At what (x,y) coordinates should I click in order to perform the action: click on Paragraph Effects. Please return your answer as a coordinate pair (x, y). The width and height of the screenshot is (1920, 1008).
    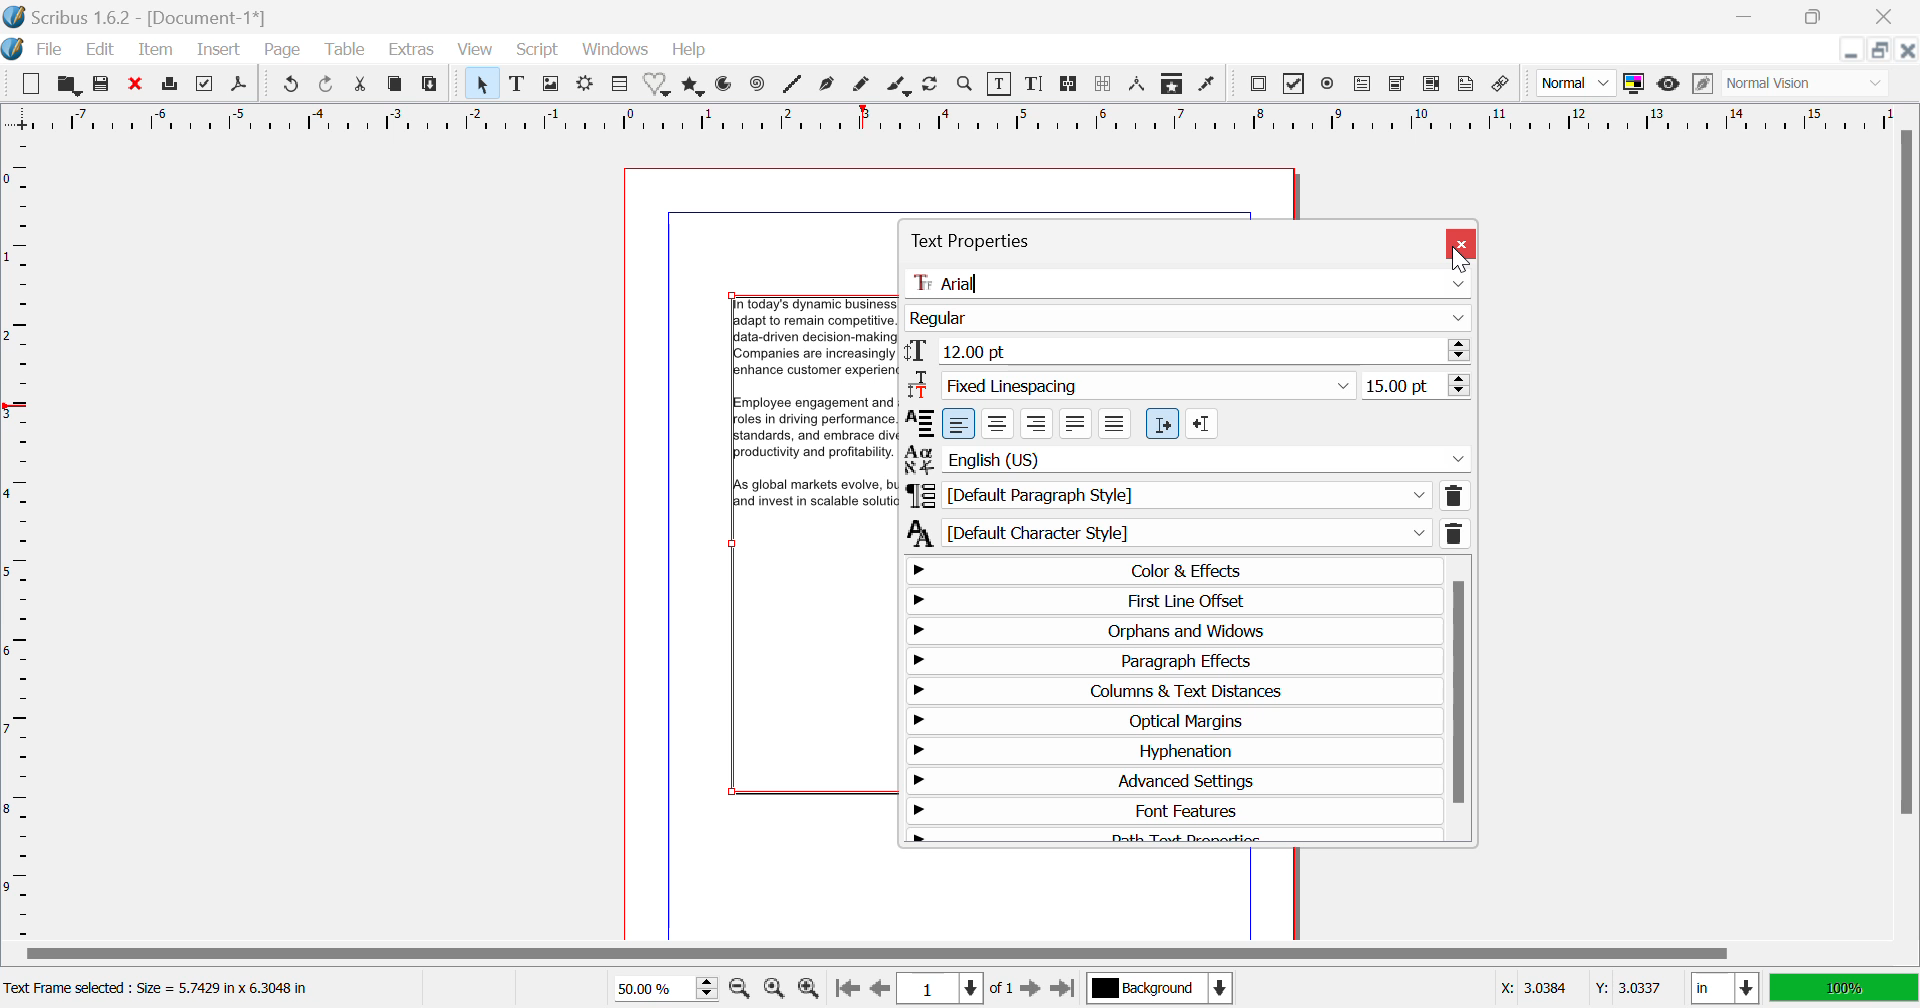
    Looking at the image, I should click on (1168, 660).